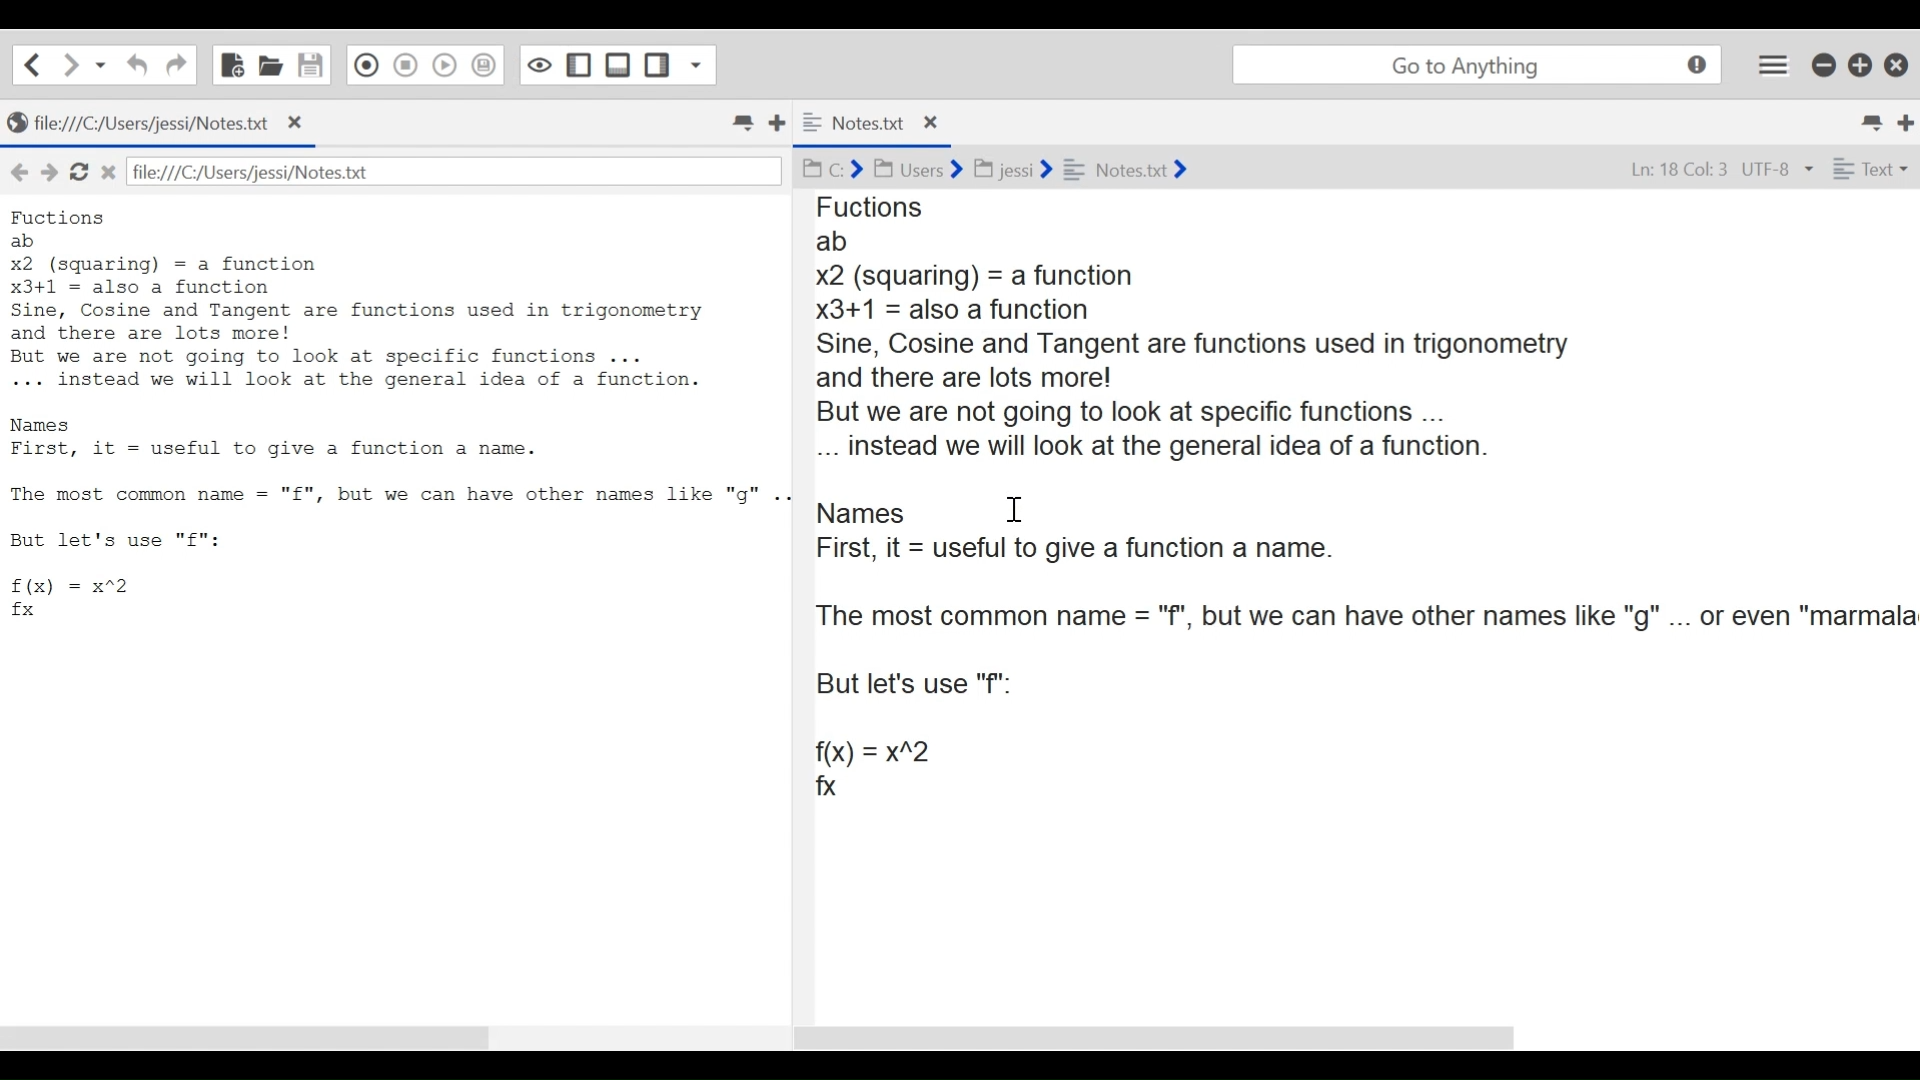  Describe the element at coordinates (16, 168) in the screenshot. I see `backward` at that location.